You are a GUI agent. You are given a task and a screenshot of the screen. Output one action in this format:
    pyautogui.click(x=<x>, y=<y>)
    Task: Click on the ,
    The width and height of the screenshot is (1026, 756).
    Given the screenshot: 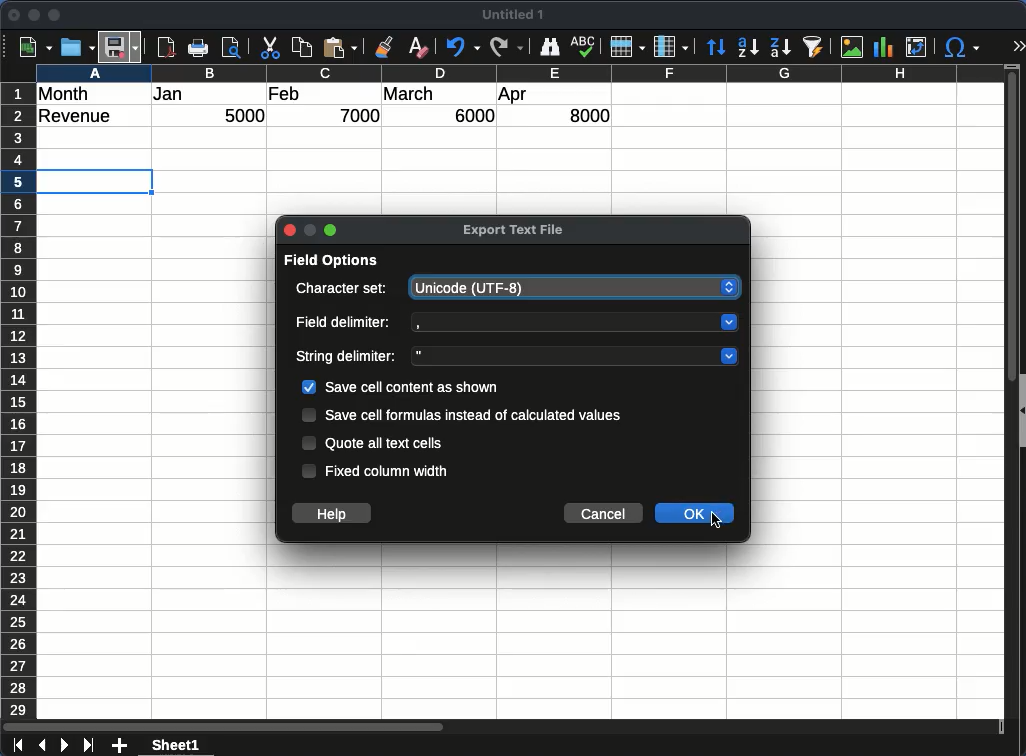 What is the action you would take?
    pyautogui.click(x=577, y=323)
    